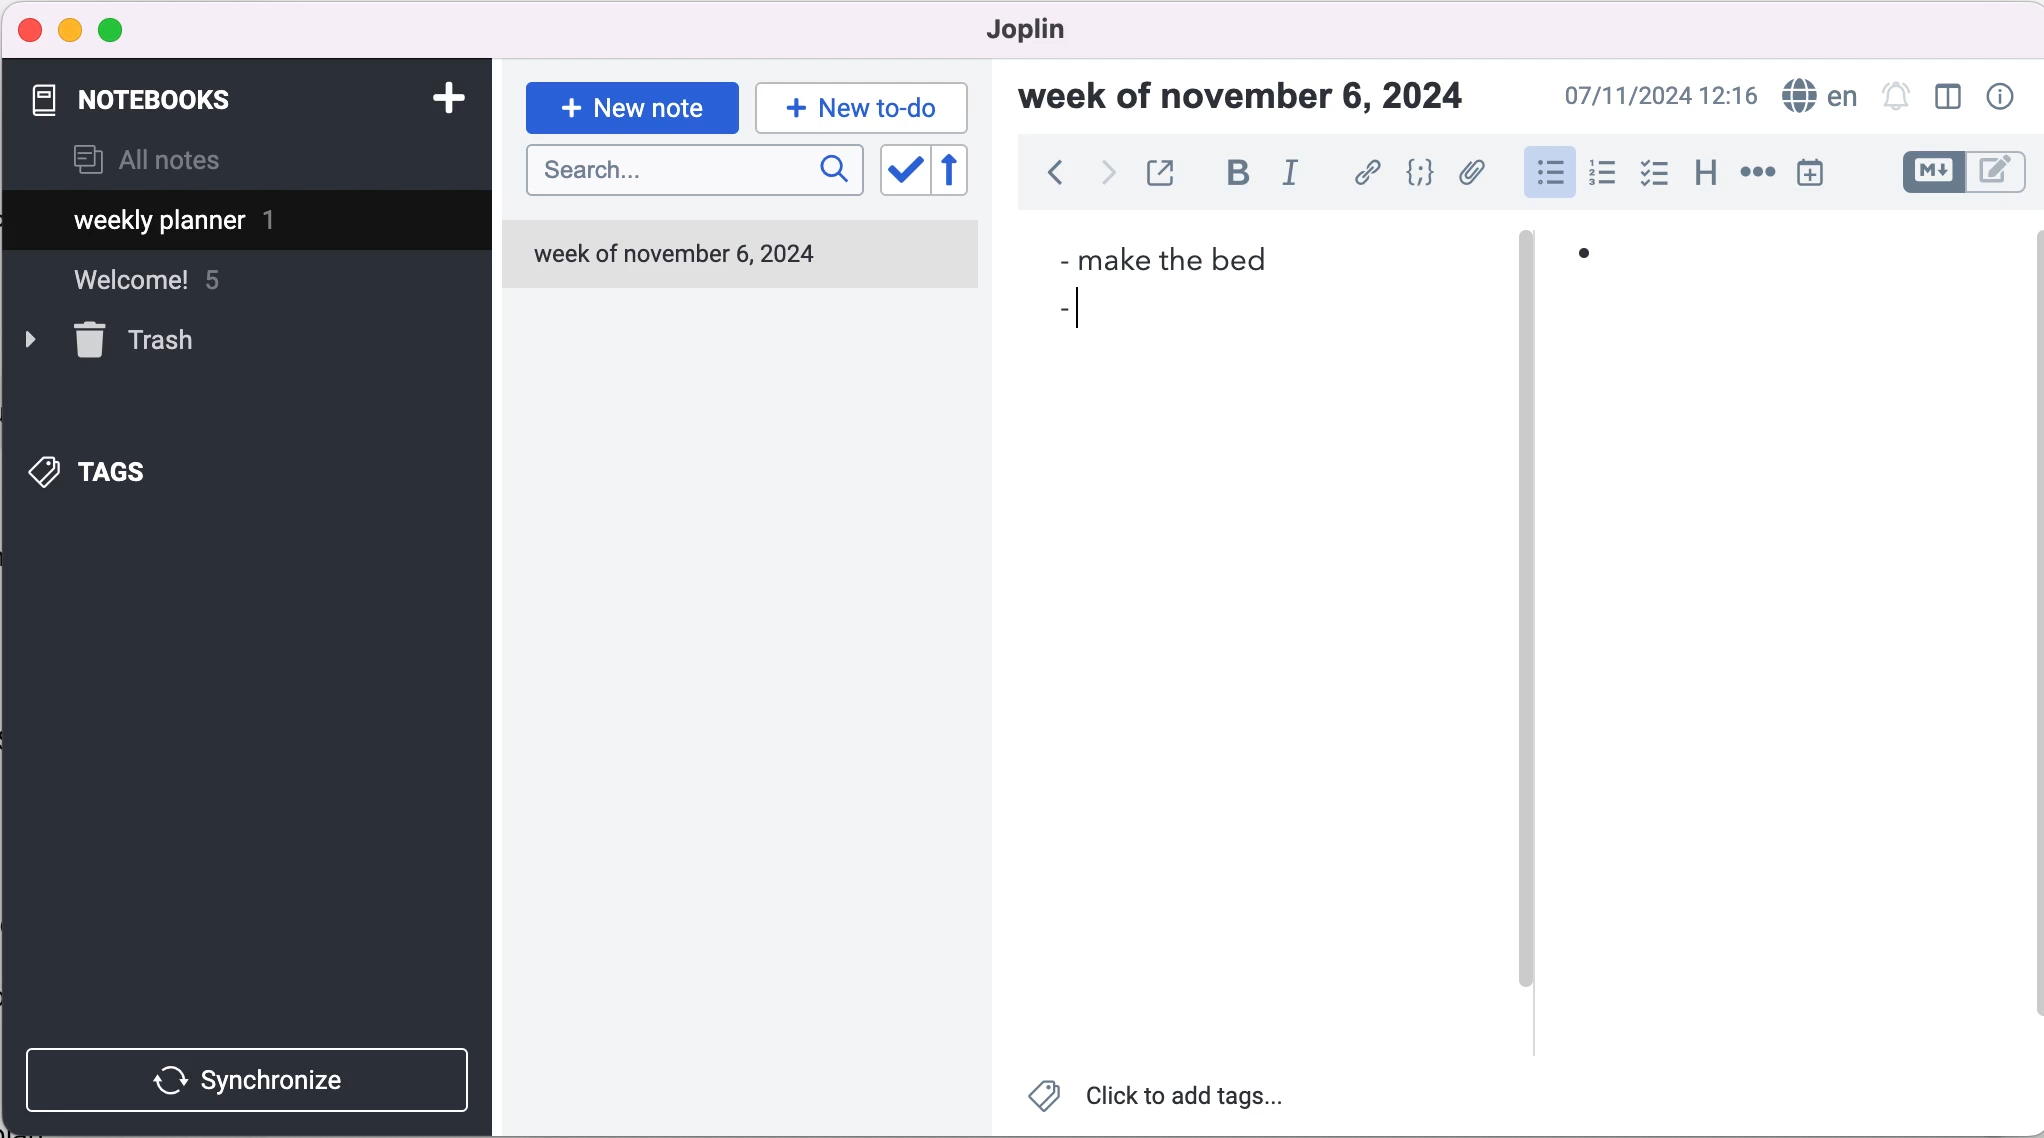 This screenshot has width=2044, height=1138. I want to click on week of november 6, 2024, so click(681, 260).